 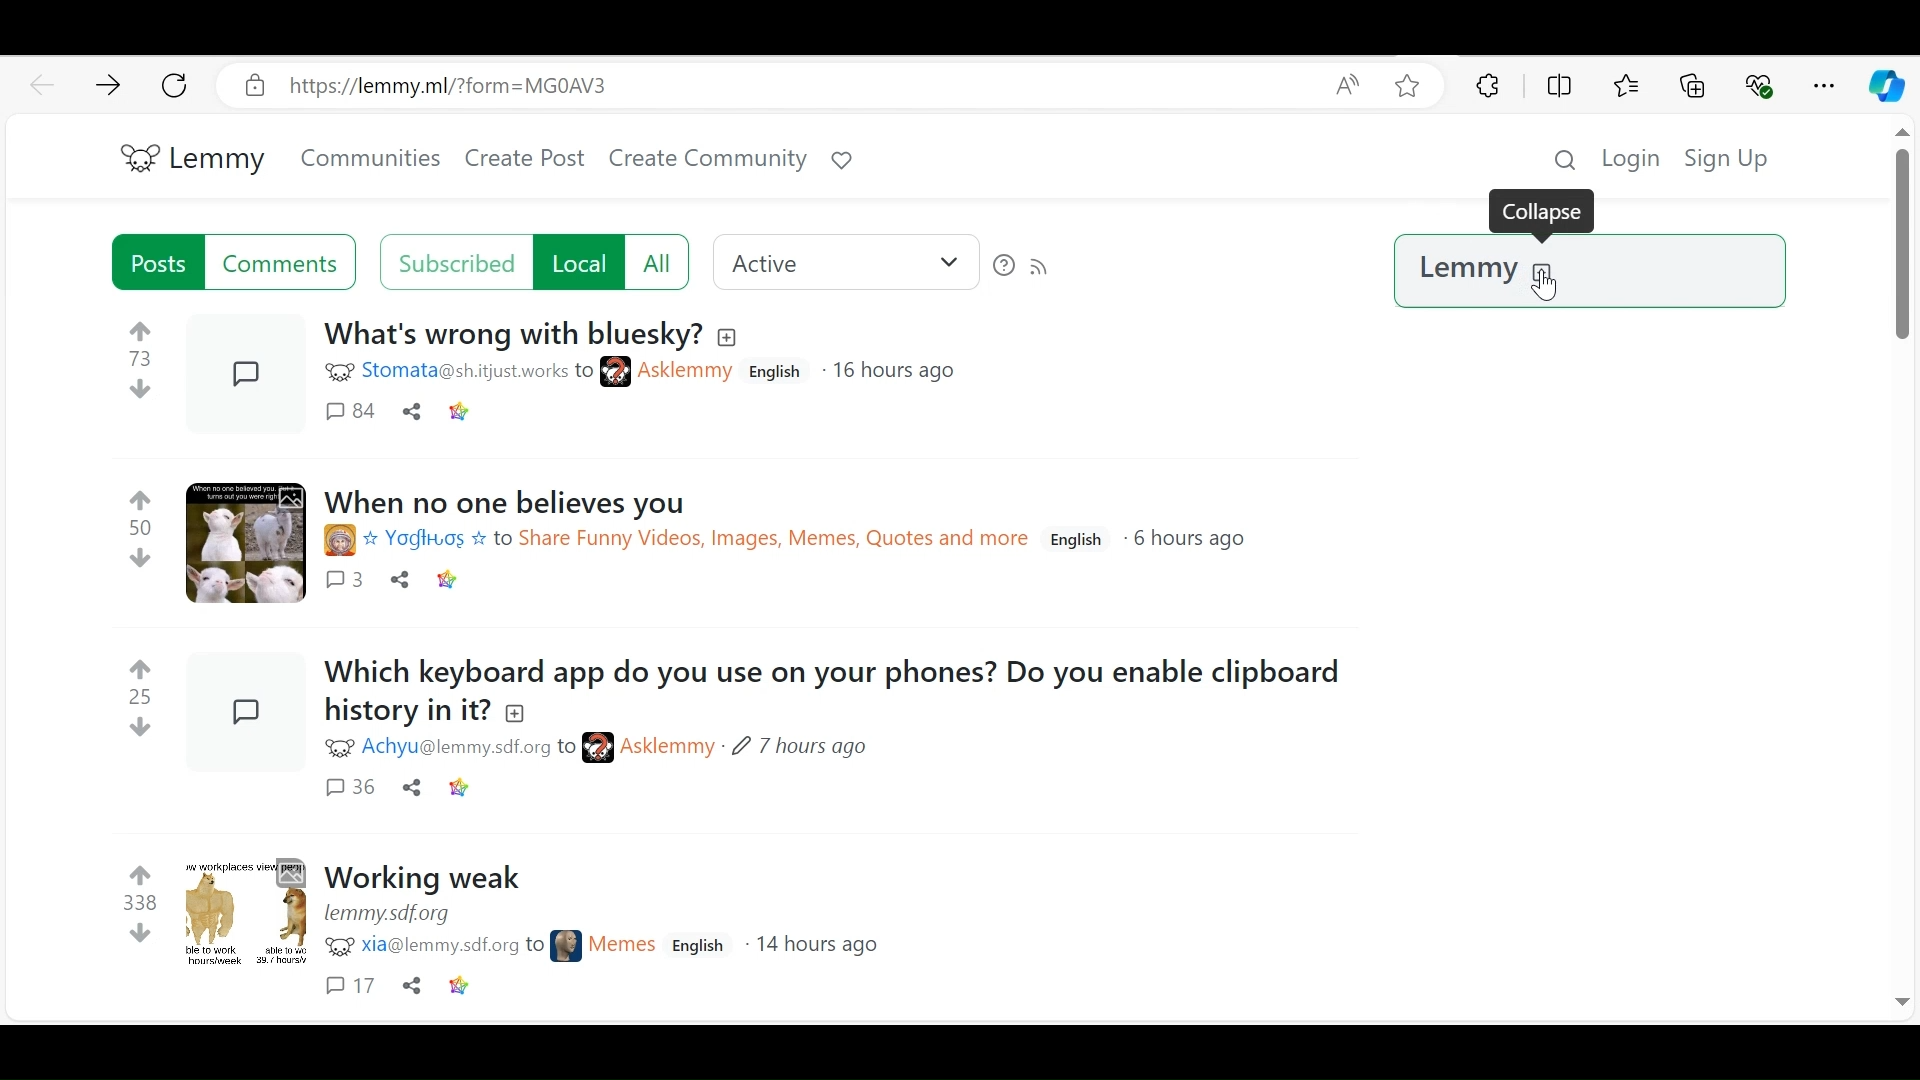 I want to click on Communities, so click(x=371, y=160).